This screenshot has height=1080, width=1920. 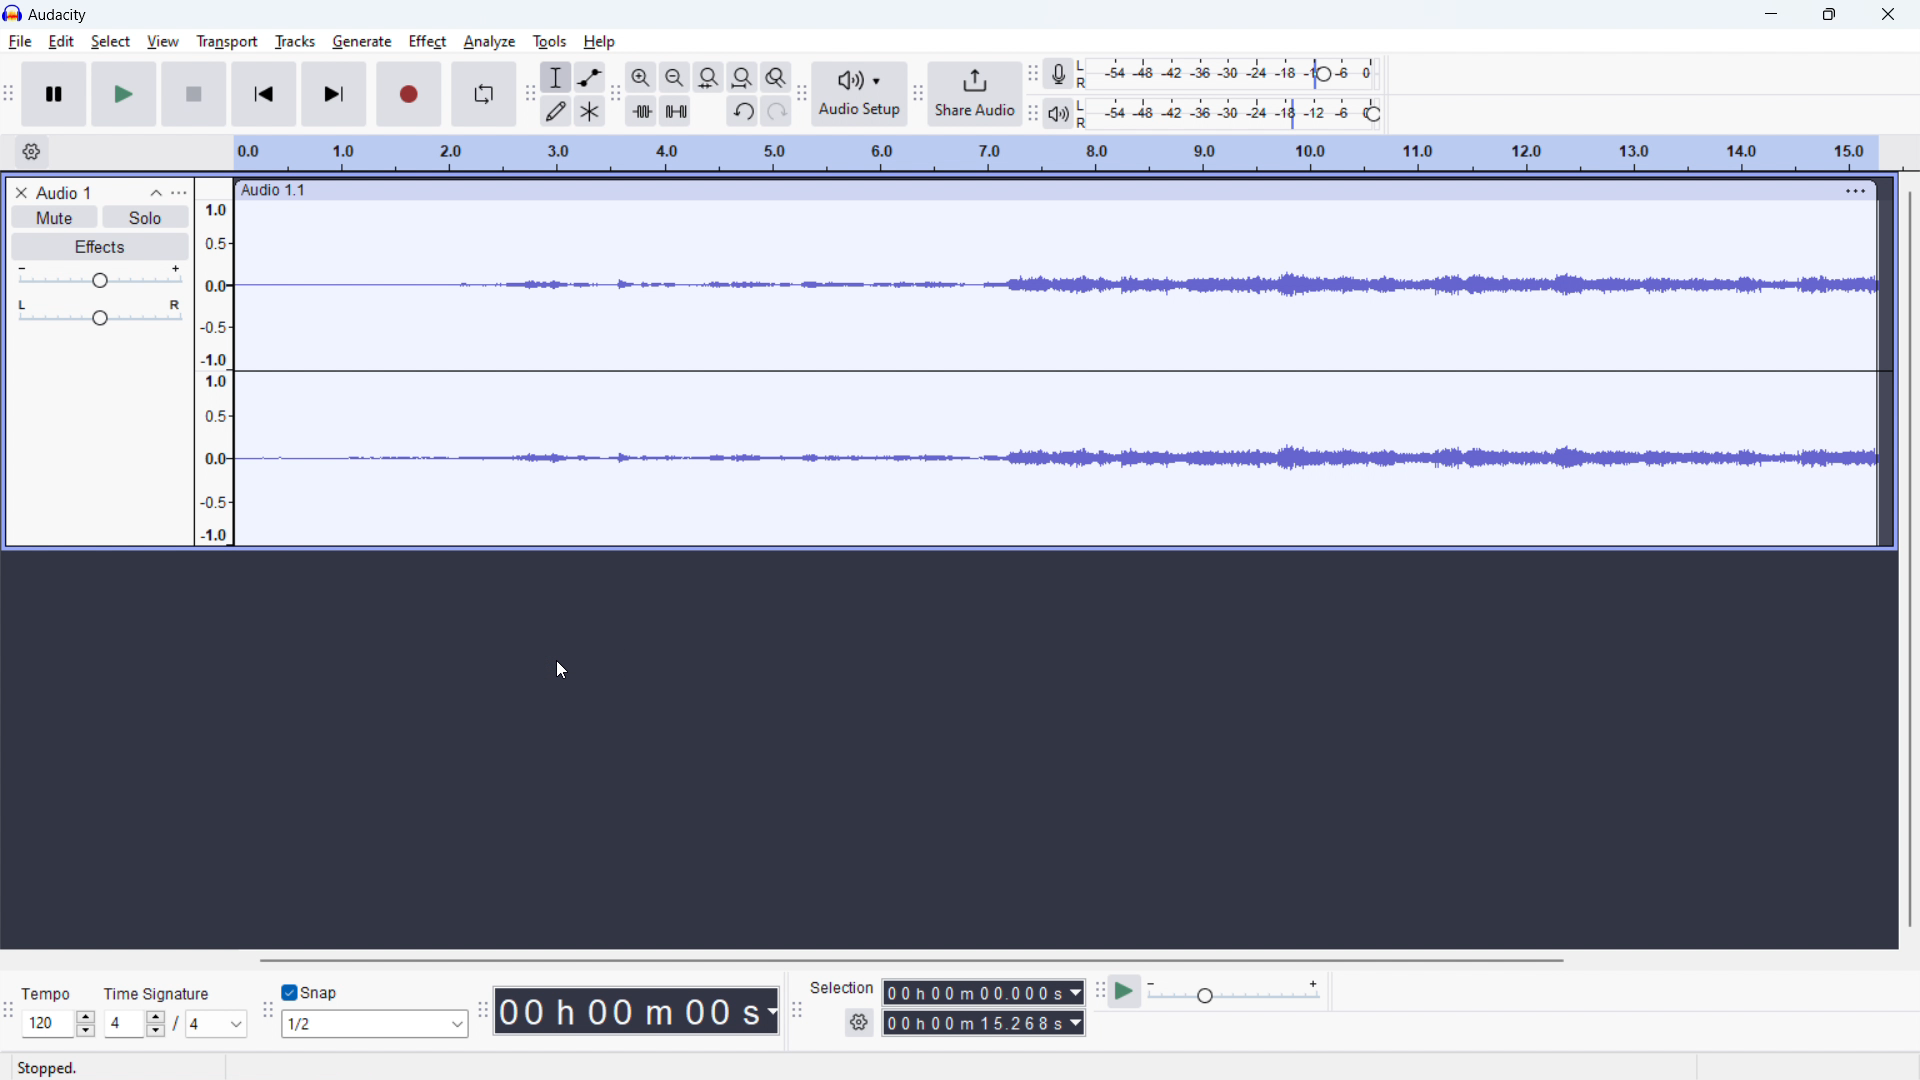 What do you see at coordinates (266, 1012) in the screenshot?
I see `snapping toolbar` at bounding box center [266, 1012].